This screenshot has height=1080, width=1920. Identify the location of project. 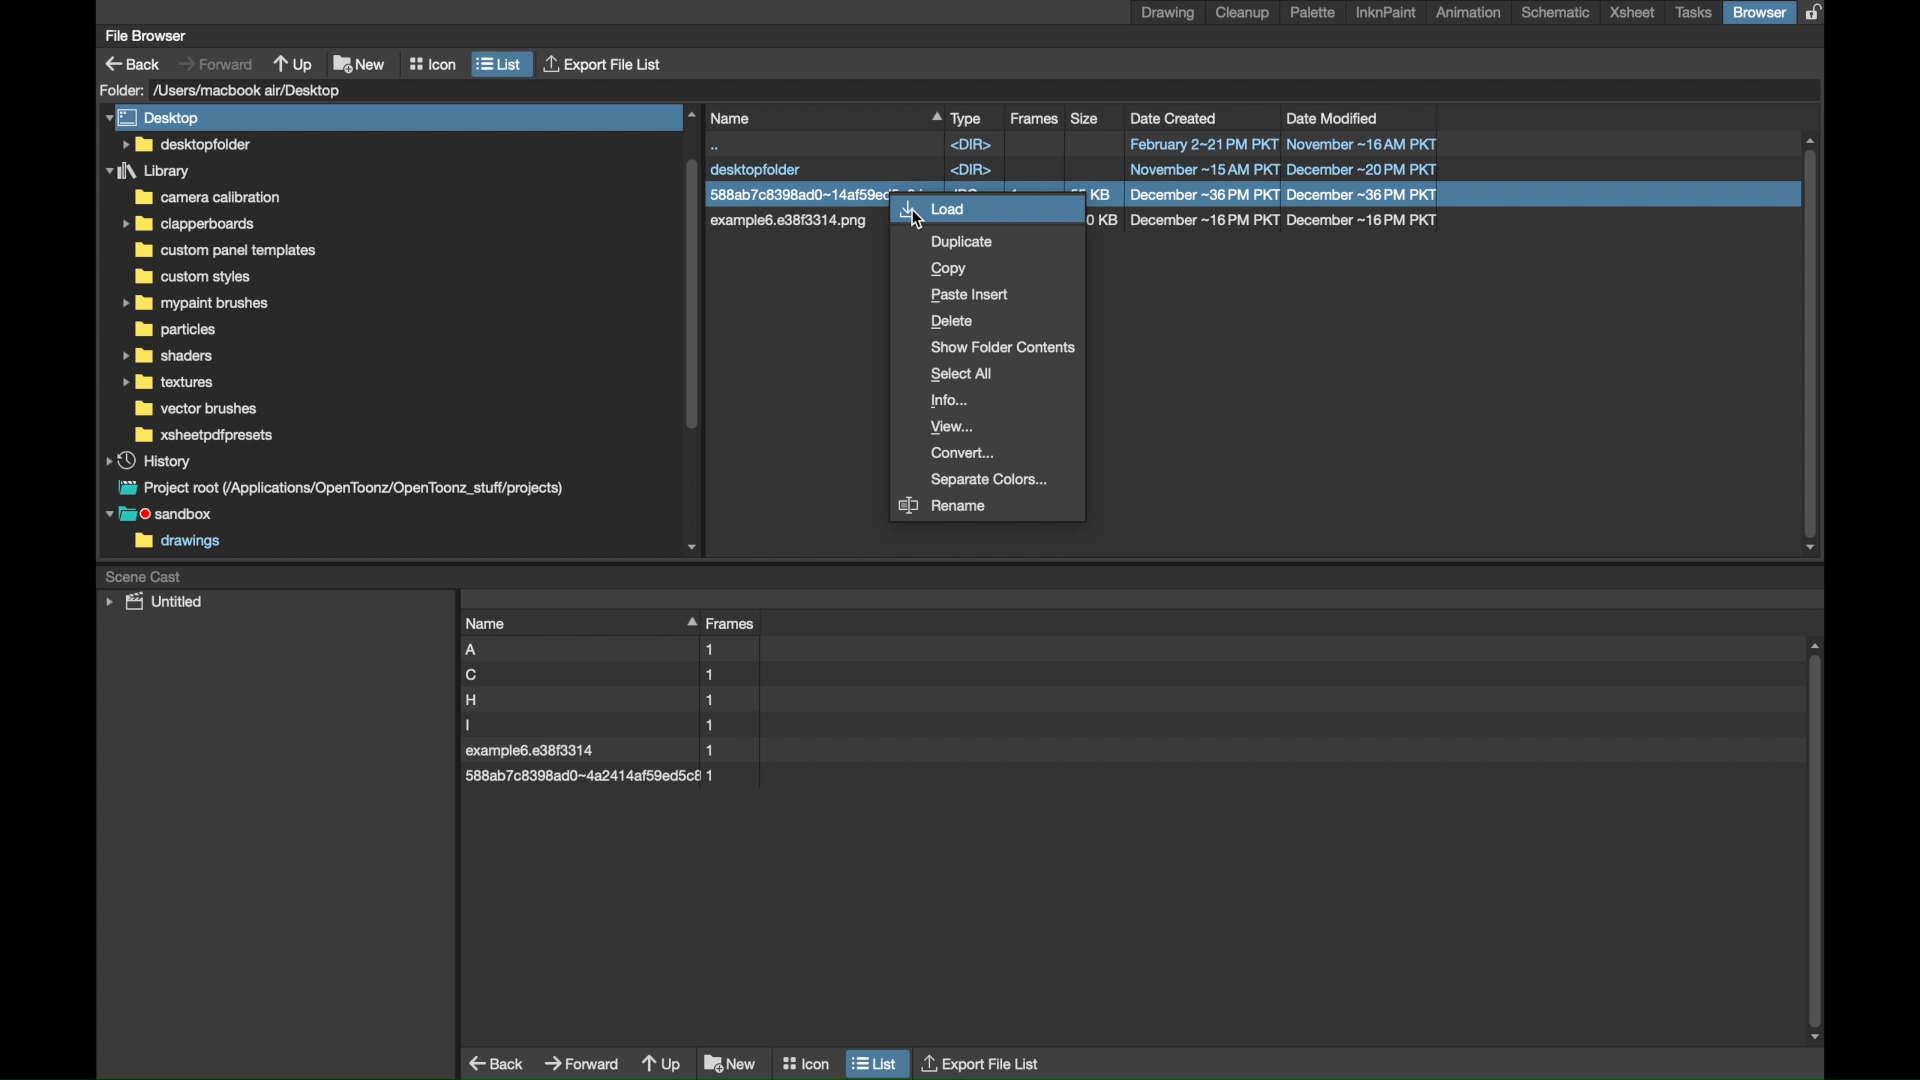
(337, 488).